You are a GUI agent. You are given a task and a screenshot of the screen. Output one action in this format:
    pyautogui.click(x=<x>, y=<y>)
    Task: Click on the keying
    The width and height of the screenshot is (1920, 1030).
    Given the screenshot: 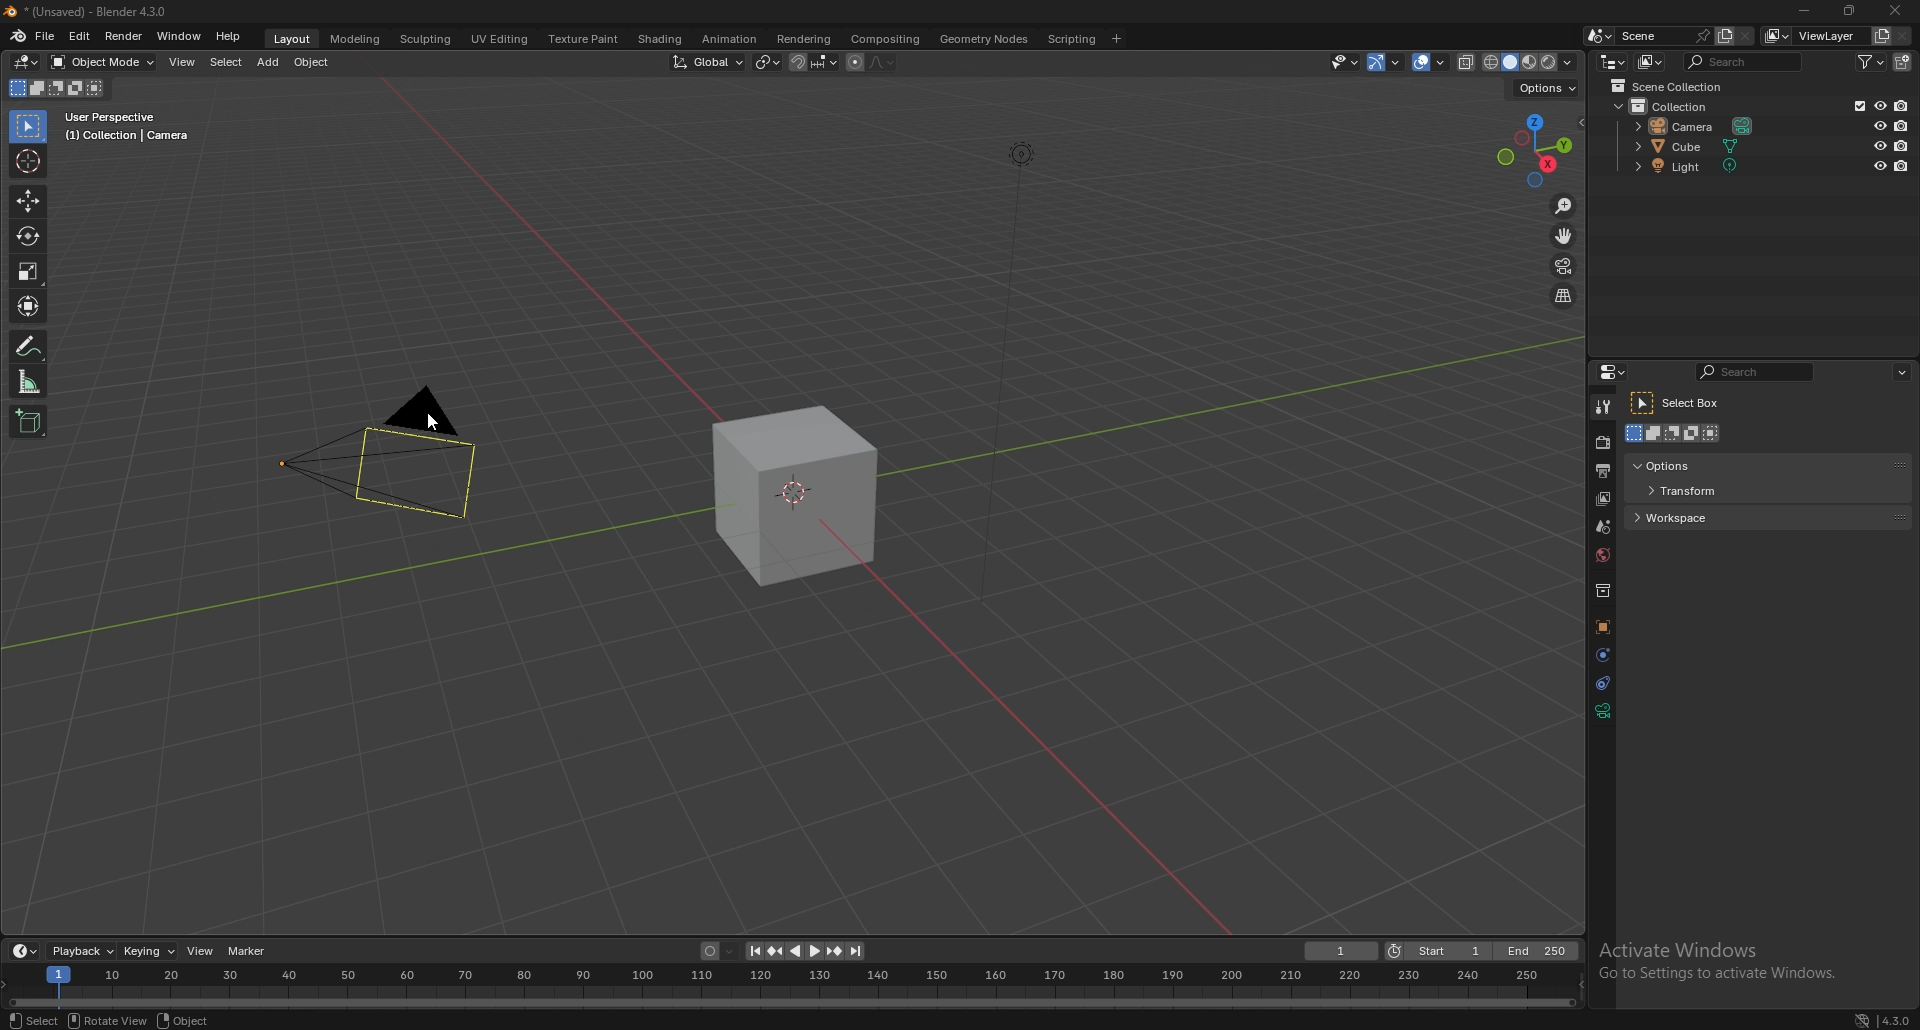 What is the action you would take?
    pyautogui.click(x=150, y=951)
    